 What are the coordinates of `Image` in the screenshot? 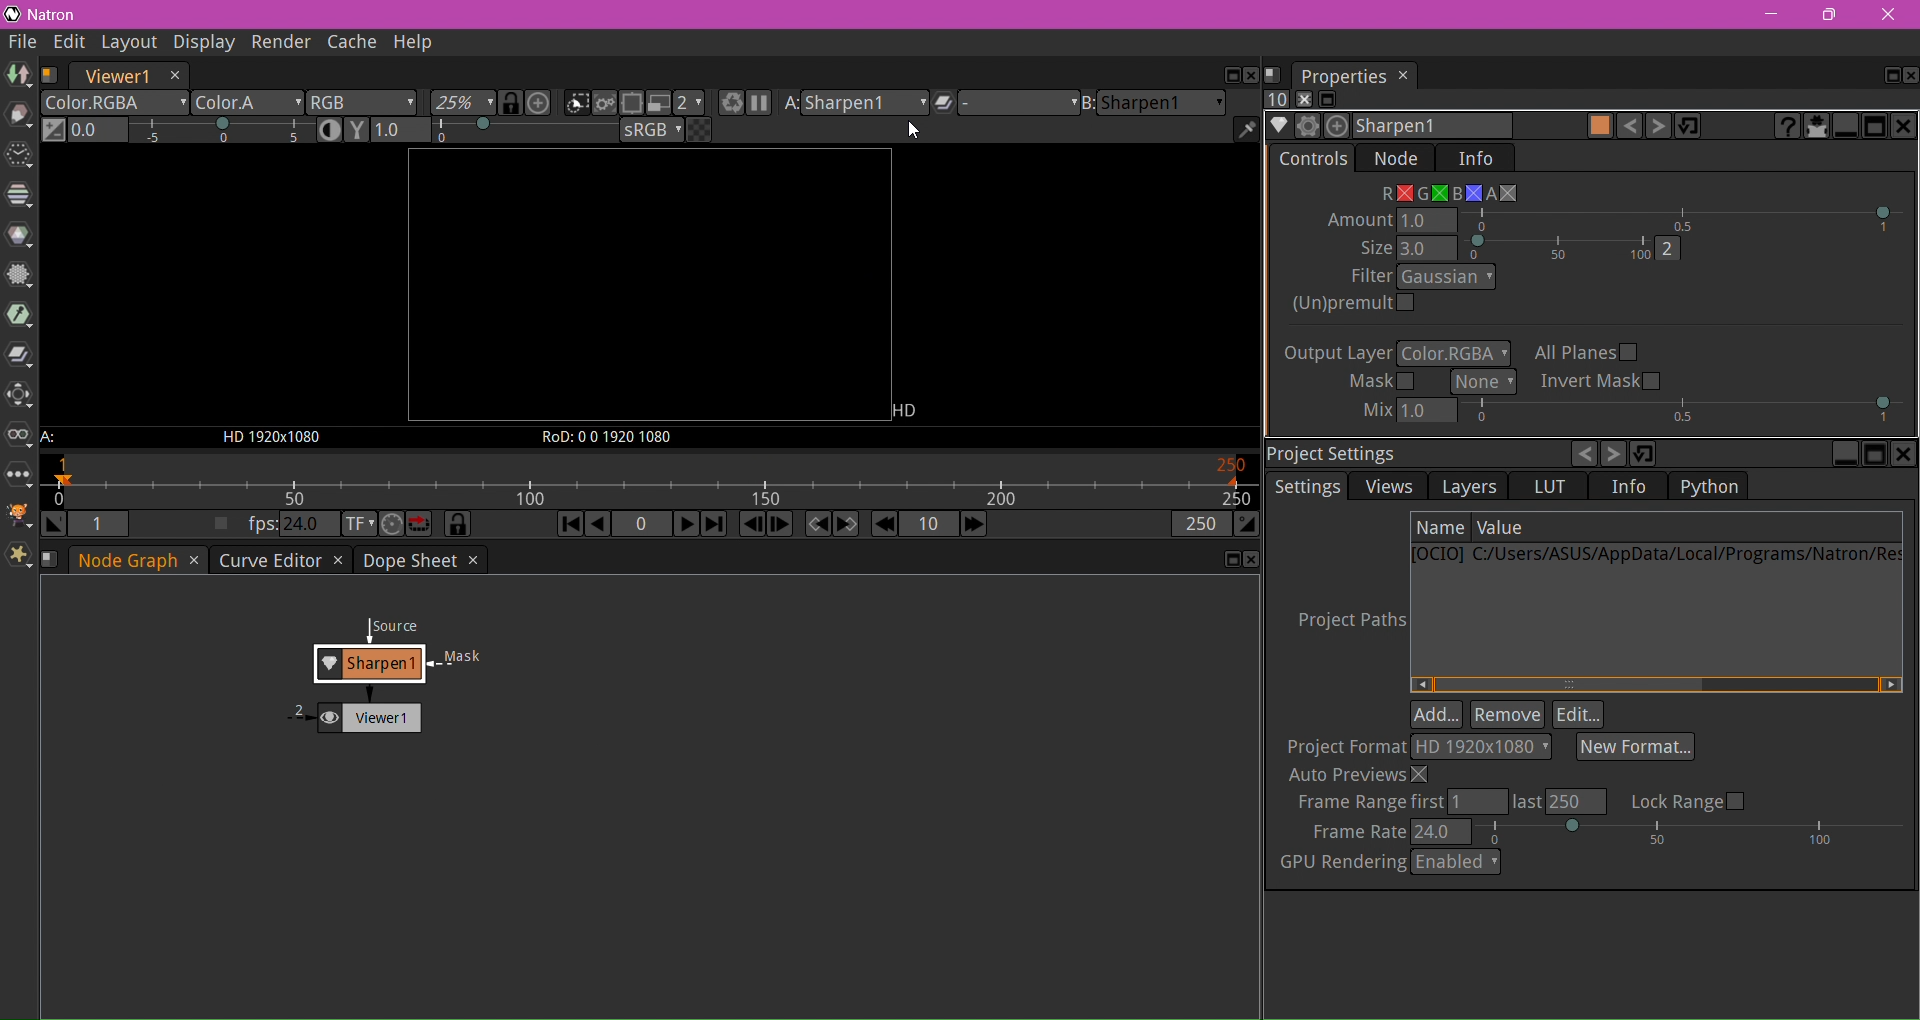 It's located at (18, 76).